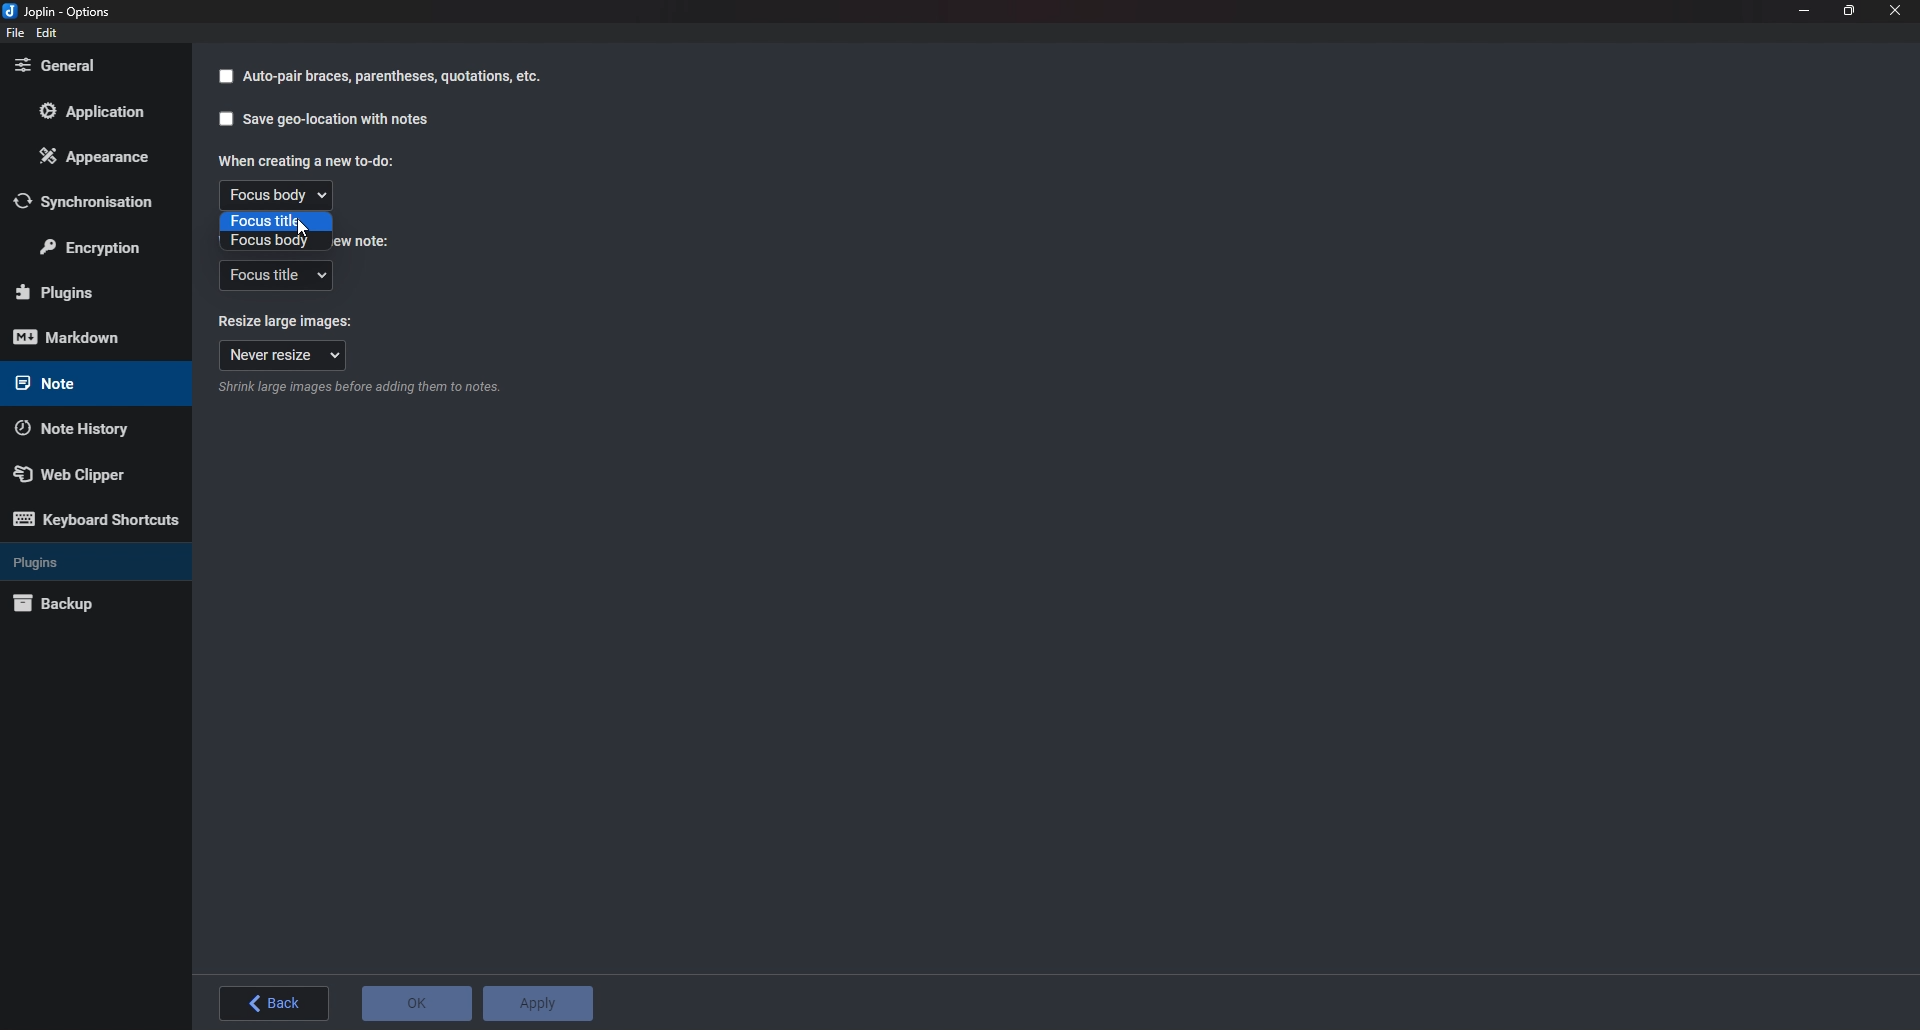  I want to click on autopair braces parenthesis quotation, so click(394, 79).